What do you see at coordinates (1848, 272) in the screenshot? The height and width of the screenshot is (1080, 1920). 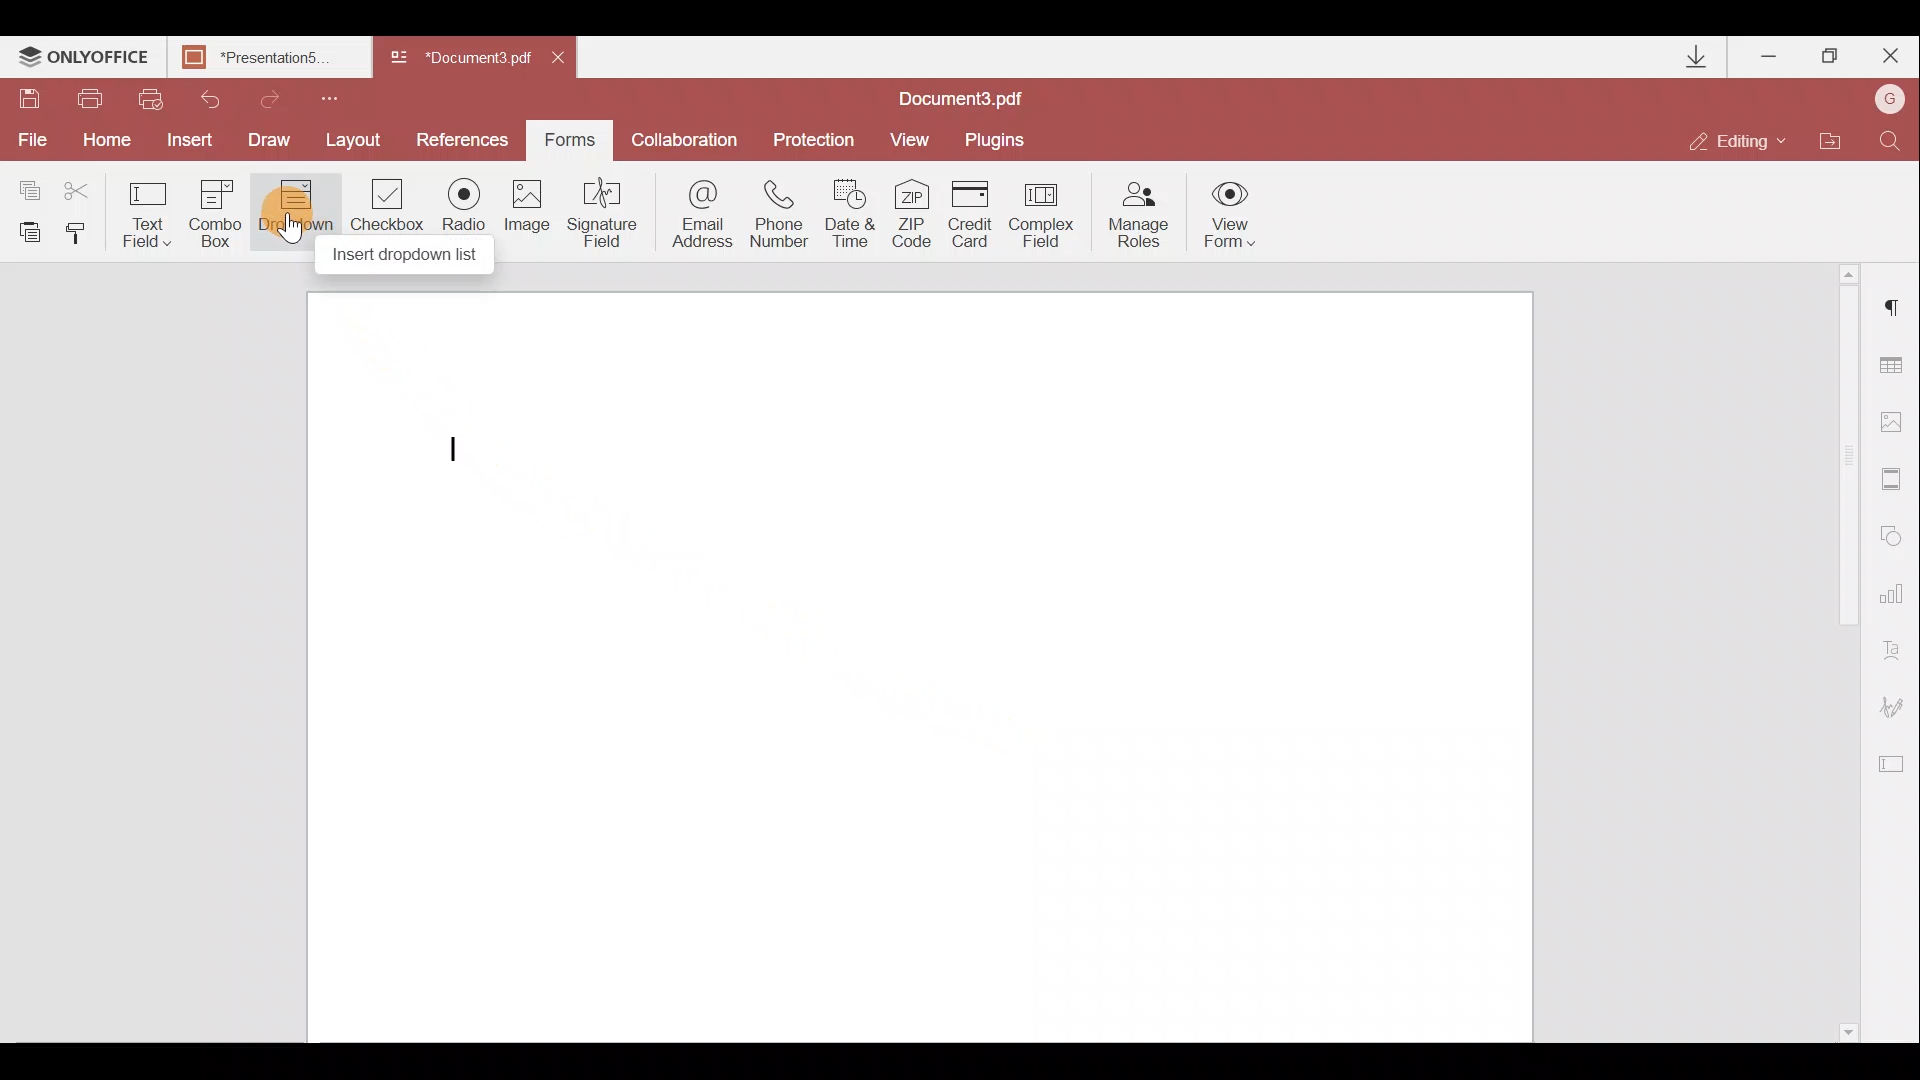 I see `Scroll up` at bounding box center [1848, 272].